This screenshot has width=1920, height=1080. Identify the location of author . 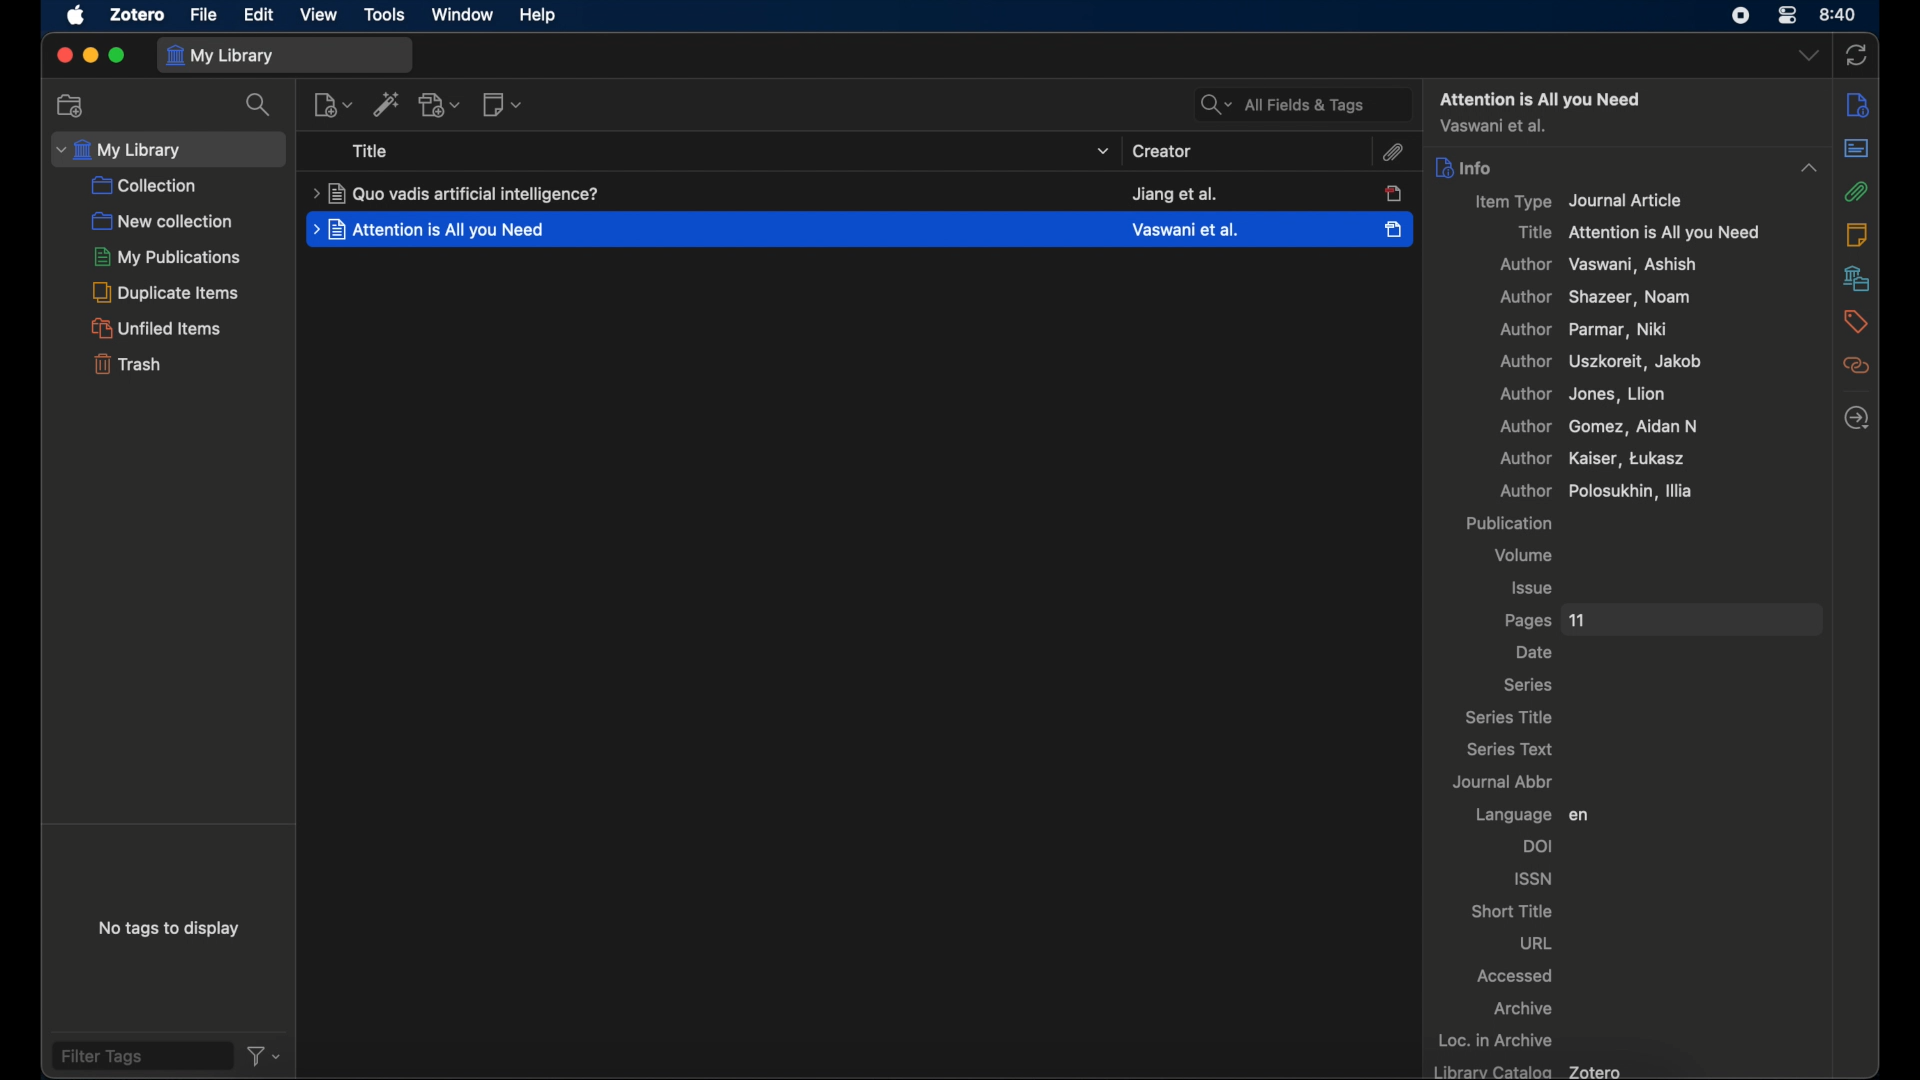
(1494, 126).